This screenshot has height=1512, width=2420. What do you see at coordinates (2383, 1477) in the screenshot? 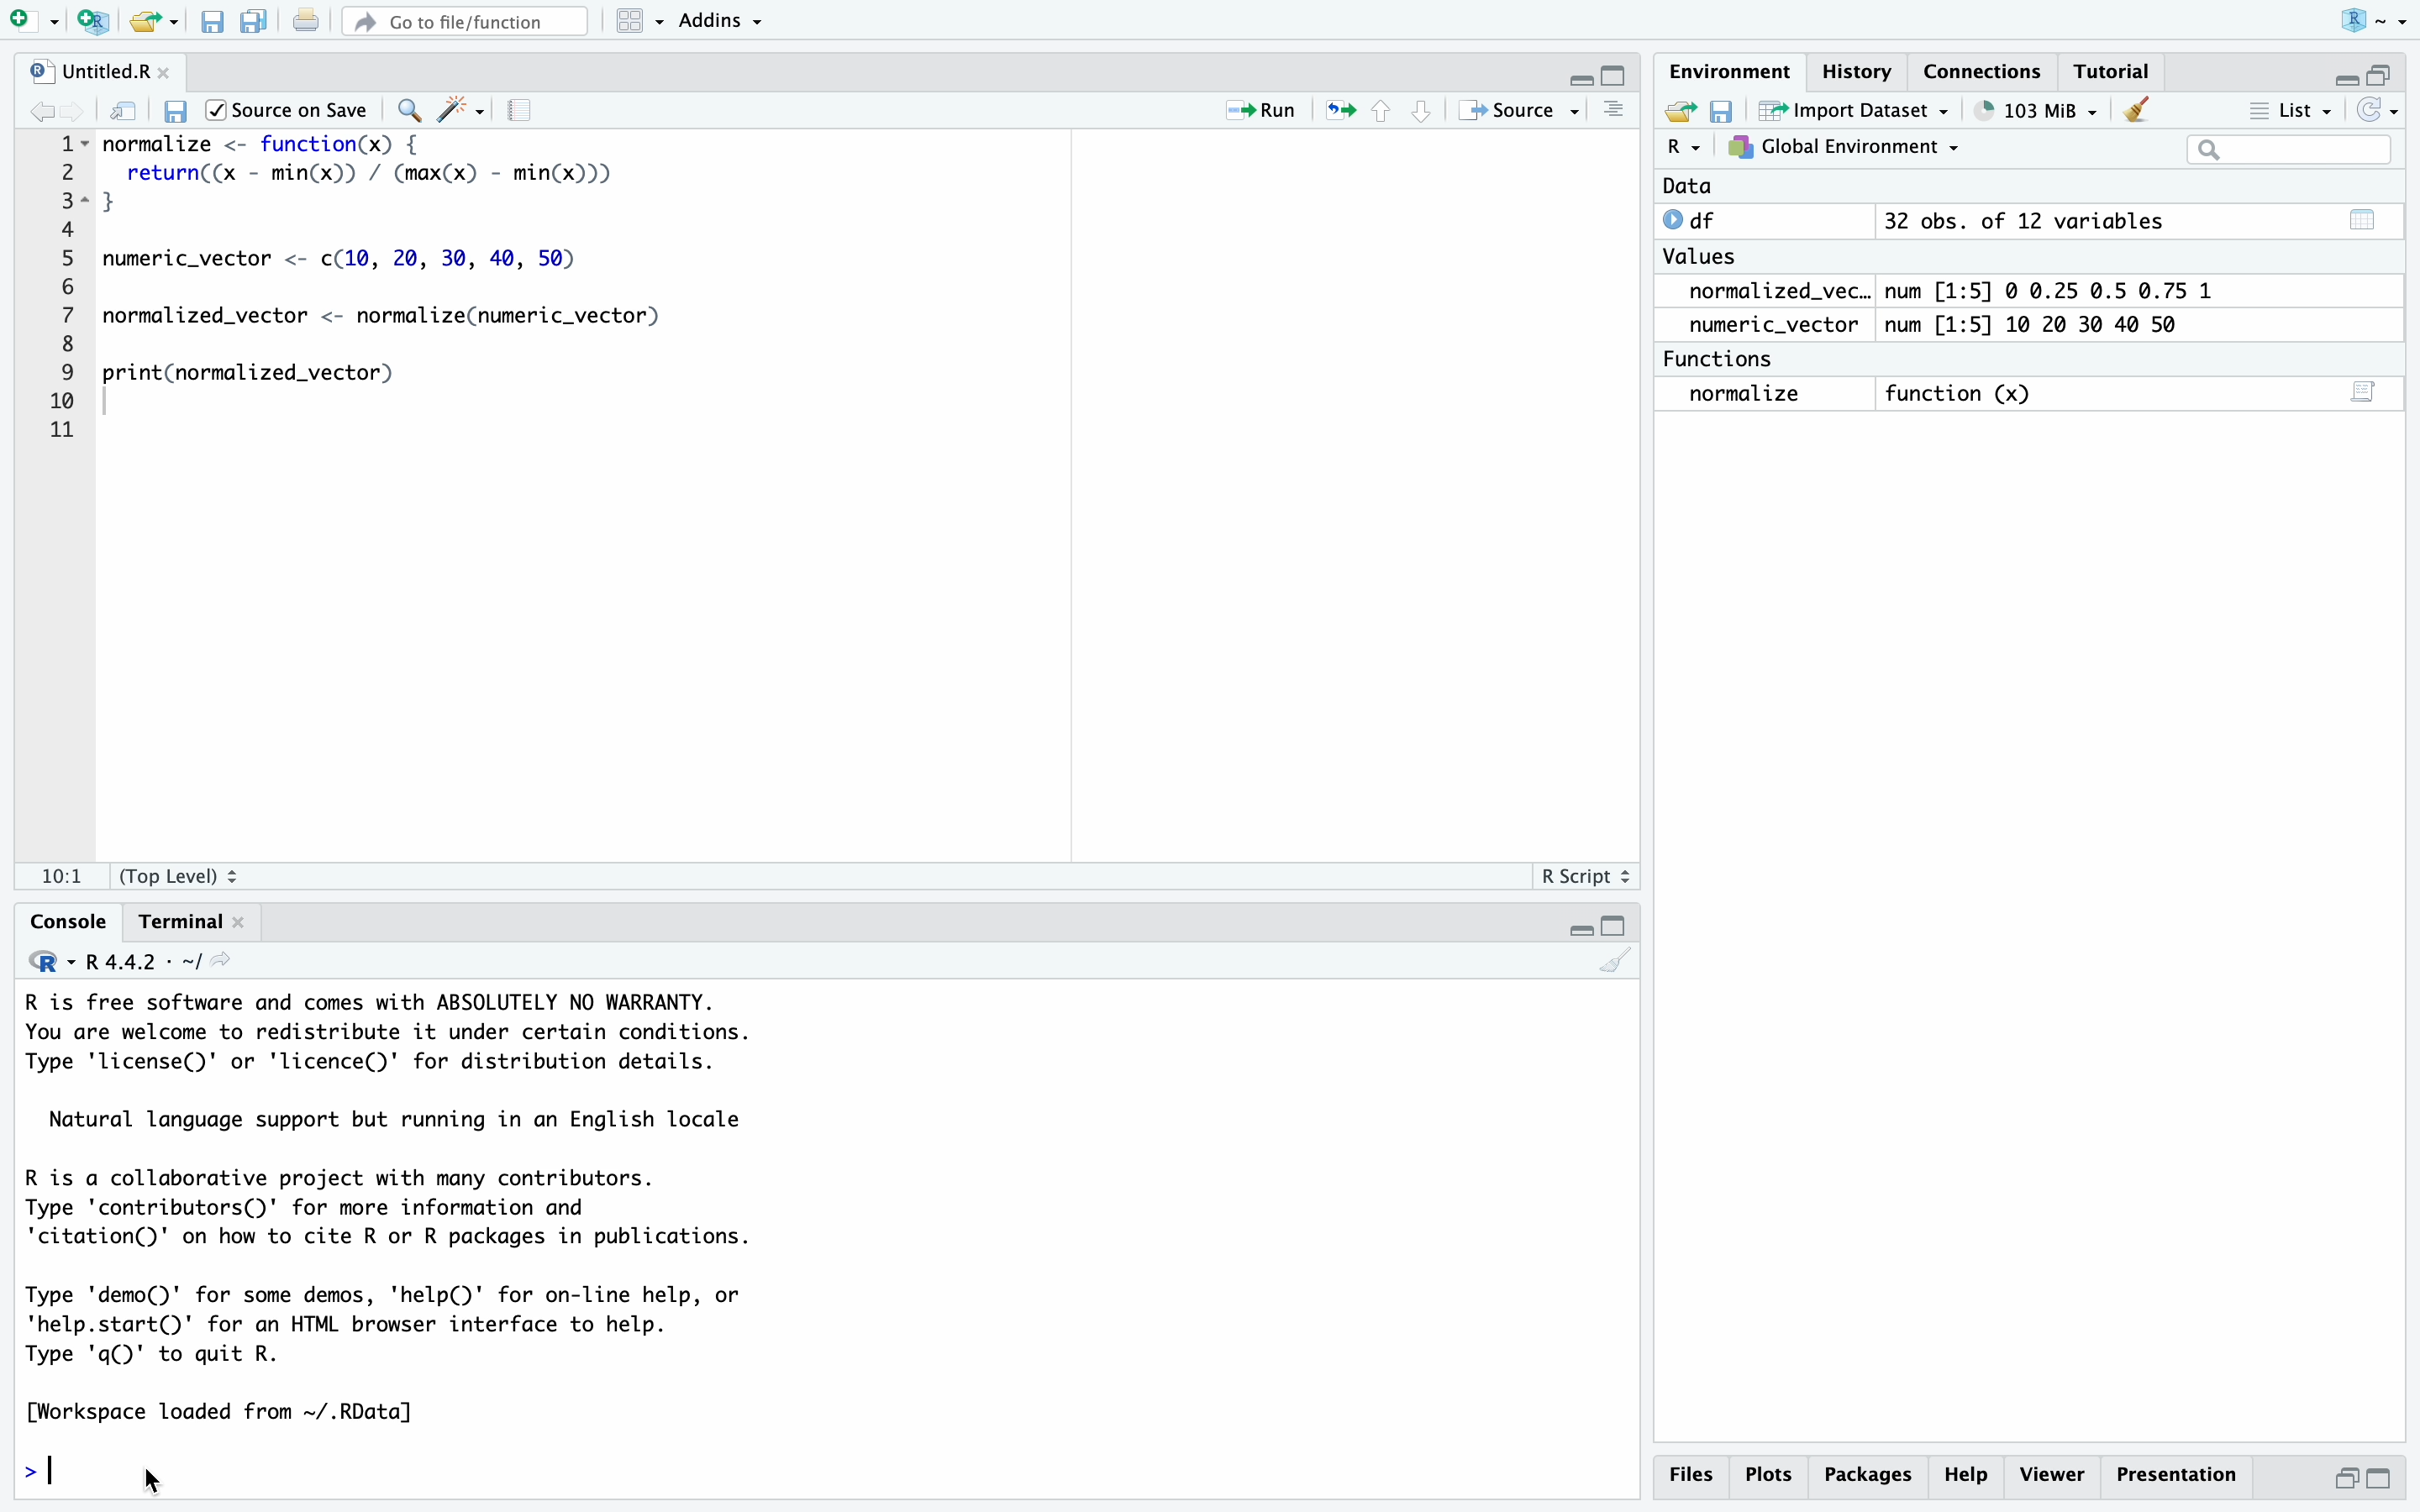
I see `Maximize` at bounding box center [2383, 1477].